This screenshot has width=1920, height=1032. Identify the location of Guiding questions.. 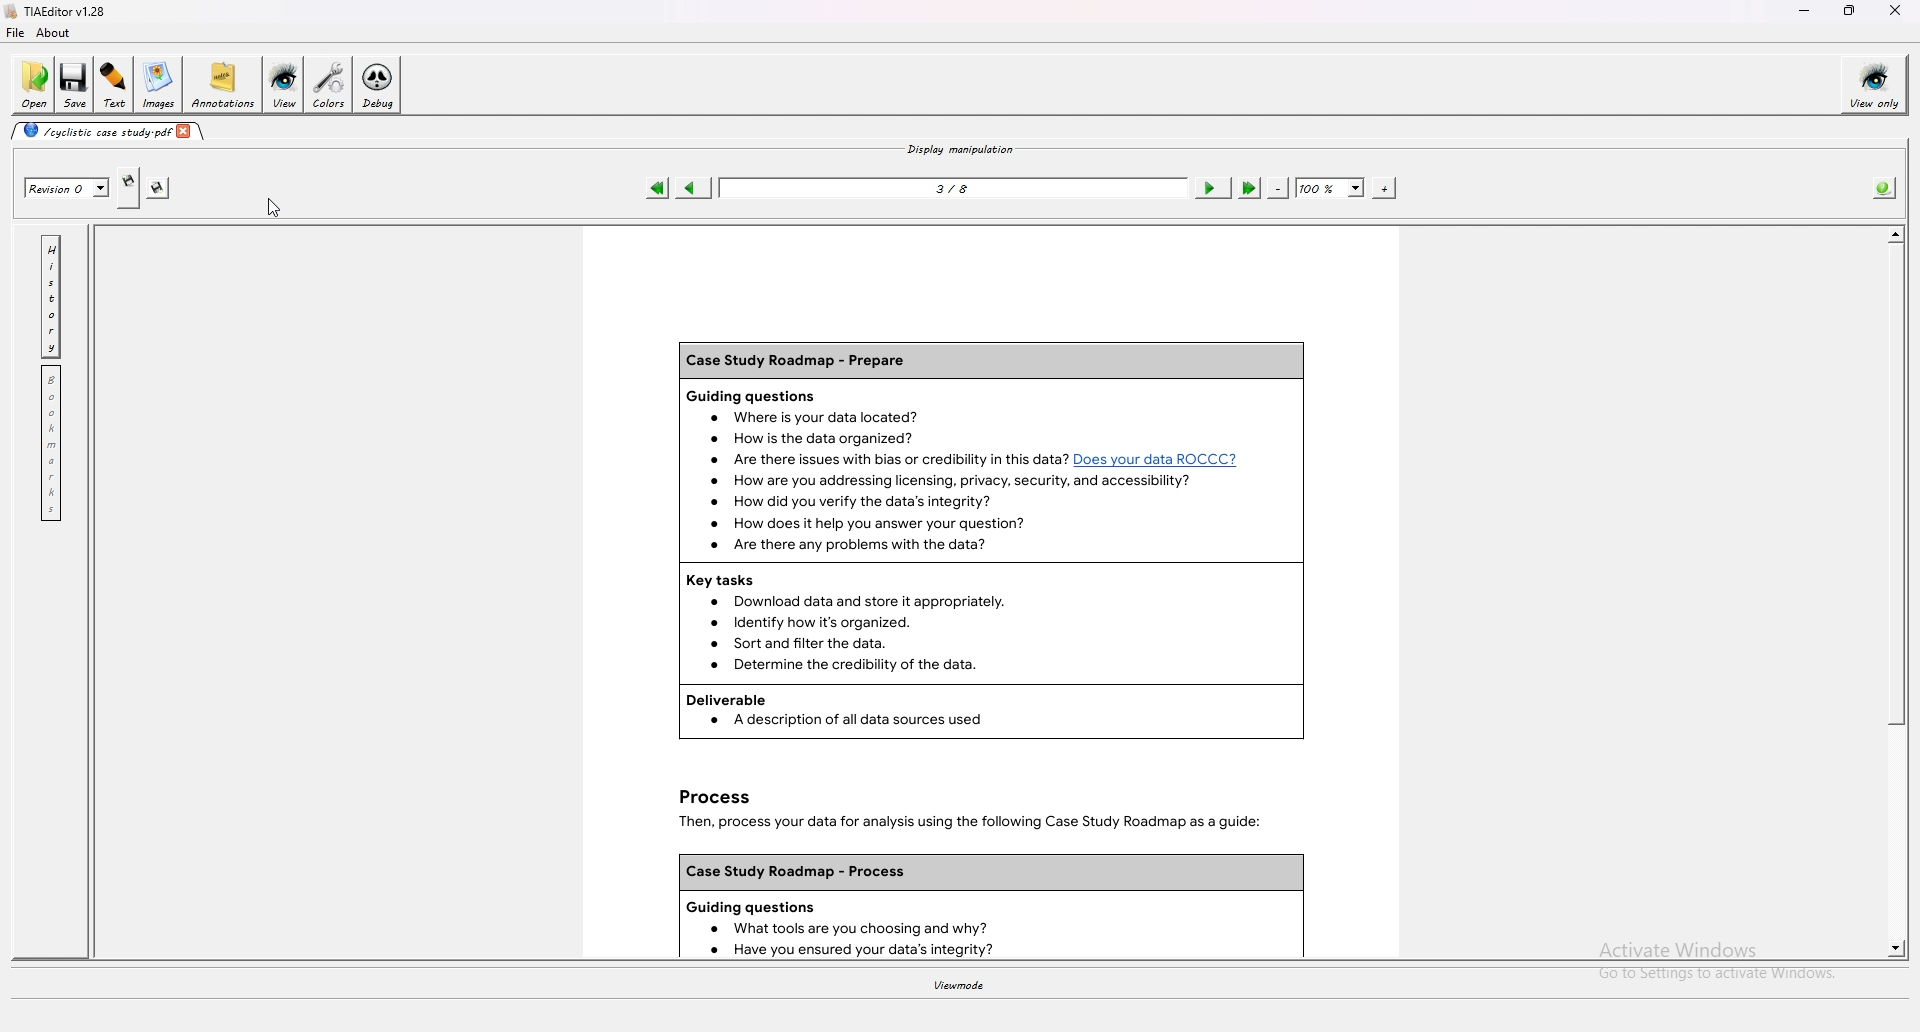
(756, 907).